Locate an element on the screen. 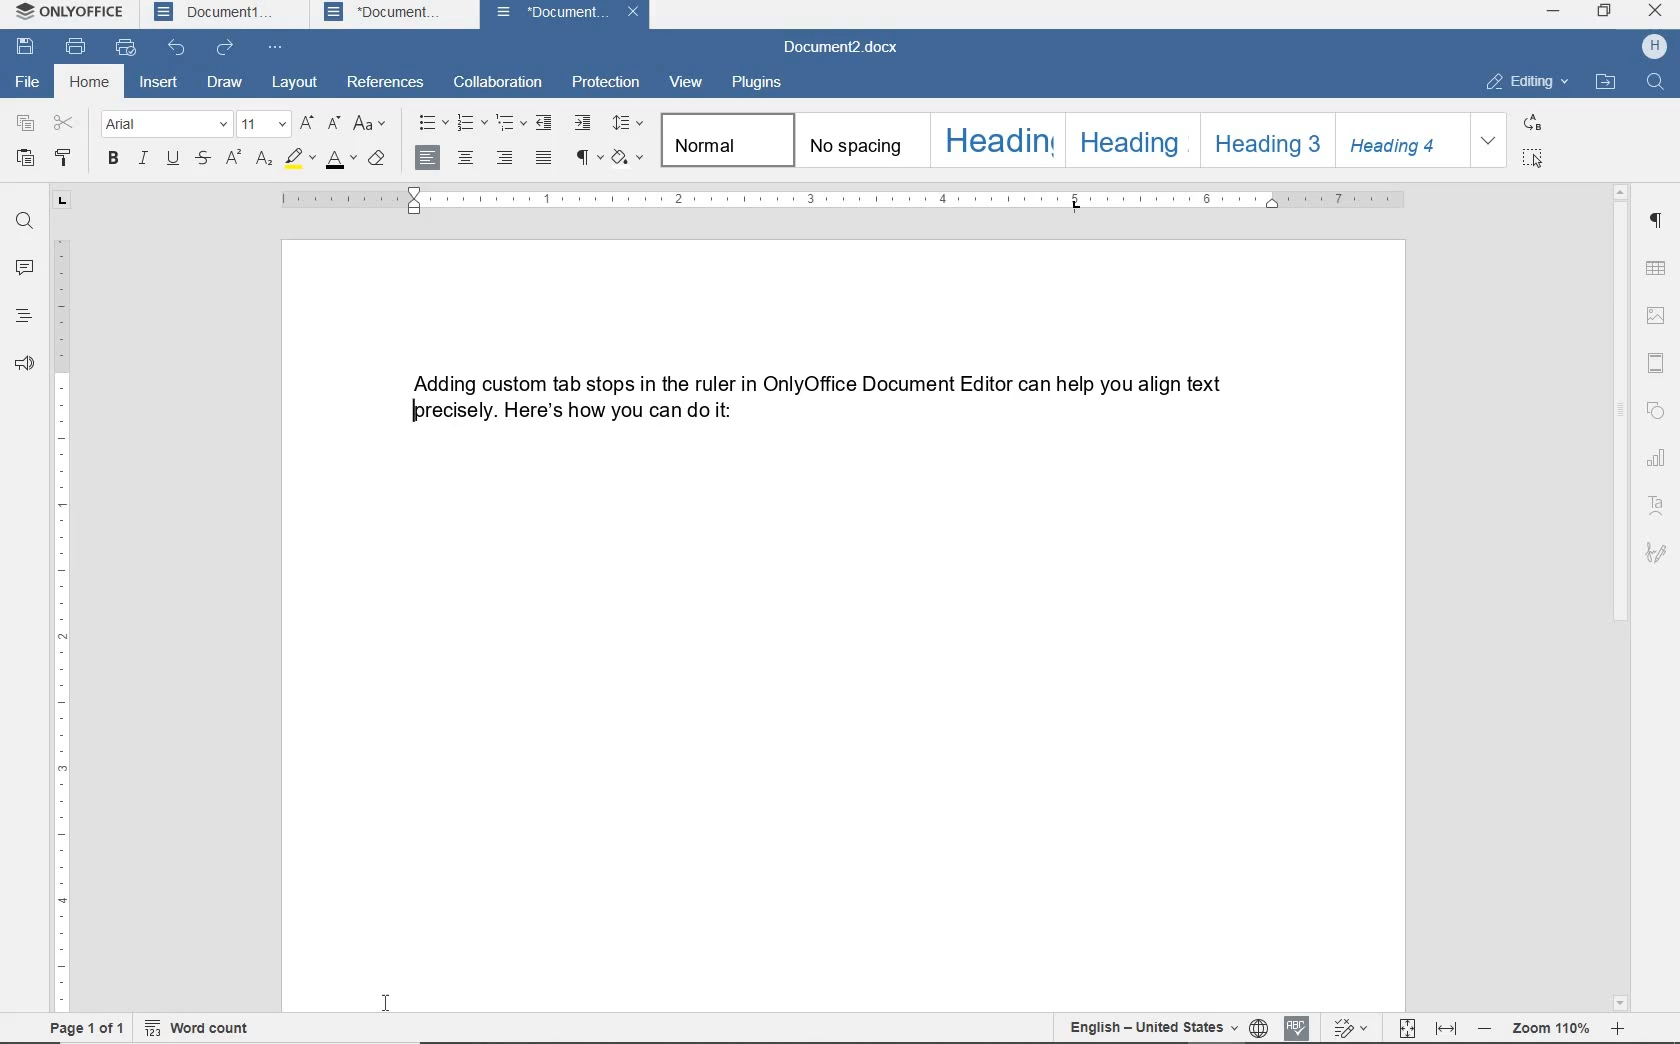  ruler is located at coordinates (63, 603).